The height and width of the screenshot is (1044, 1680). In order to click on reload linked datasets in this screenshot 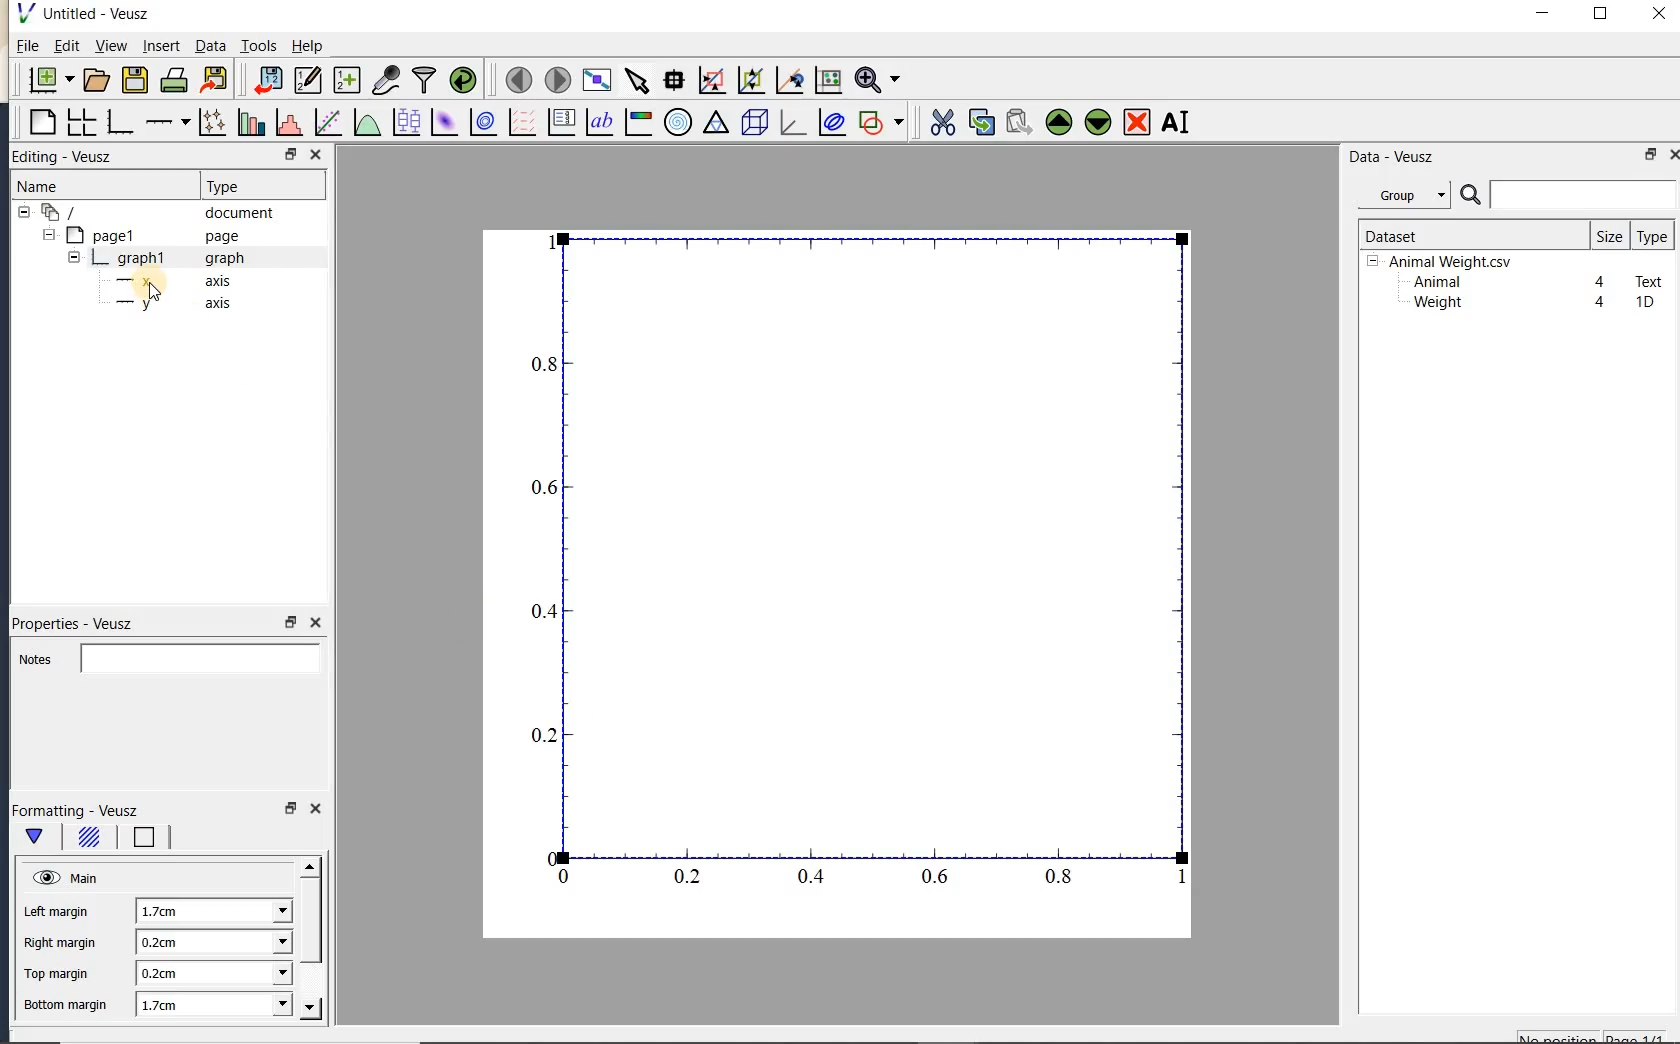, I will do `click(463, 78)`.